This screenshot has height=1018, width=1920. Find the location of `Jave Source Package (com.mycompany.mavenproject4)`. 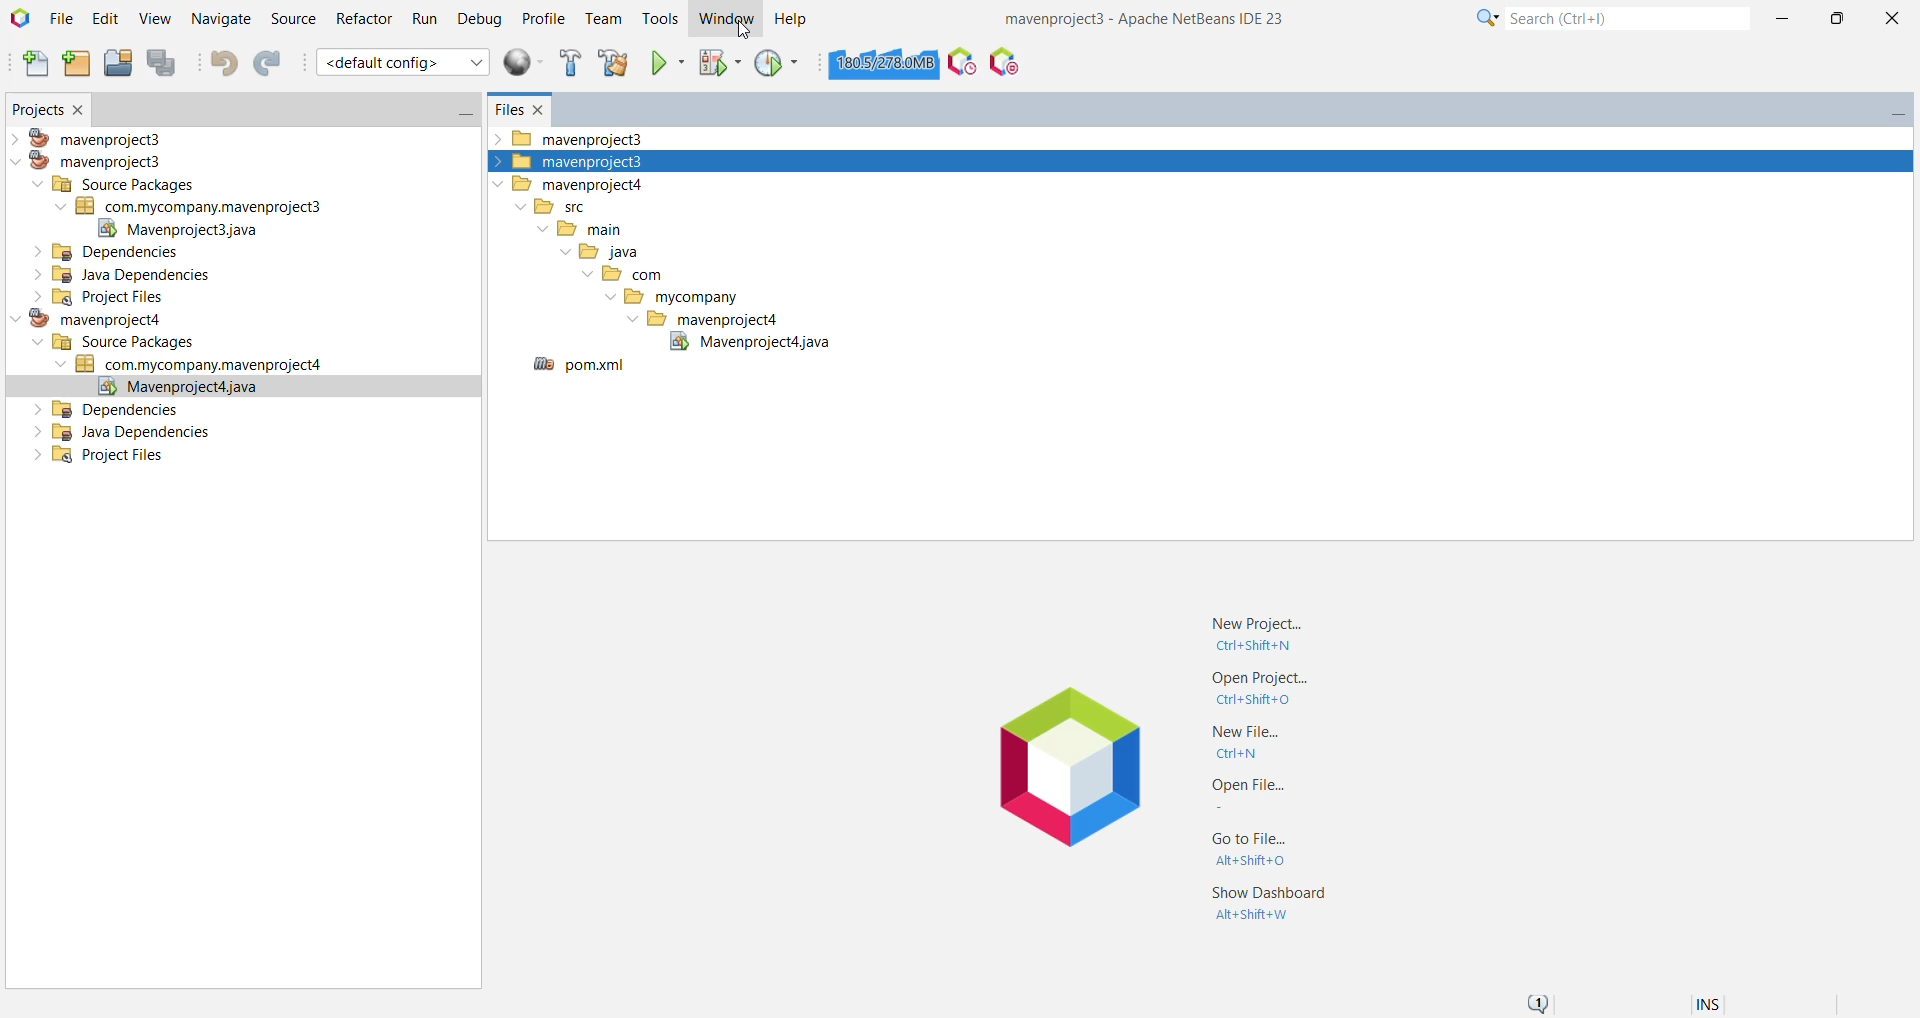

Jave Source Package (com.mycompany.mavenproject4) is located at coordinates (197, 364).